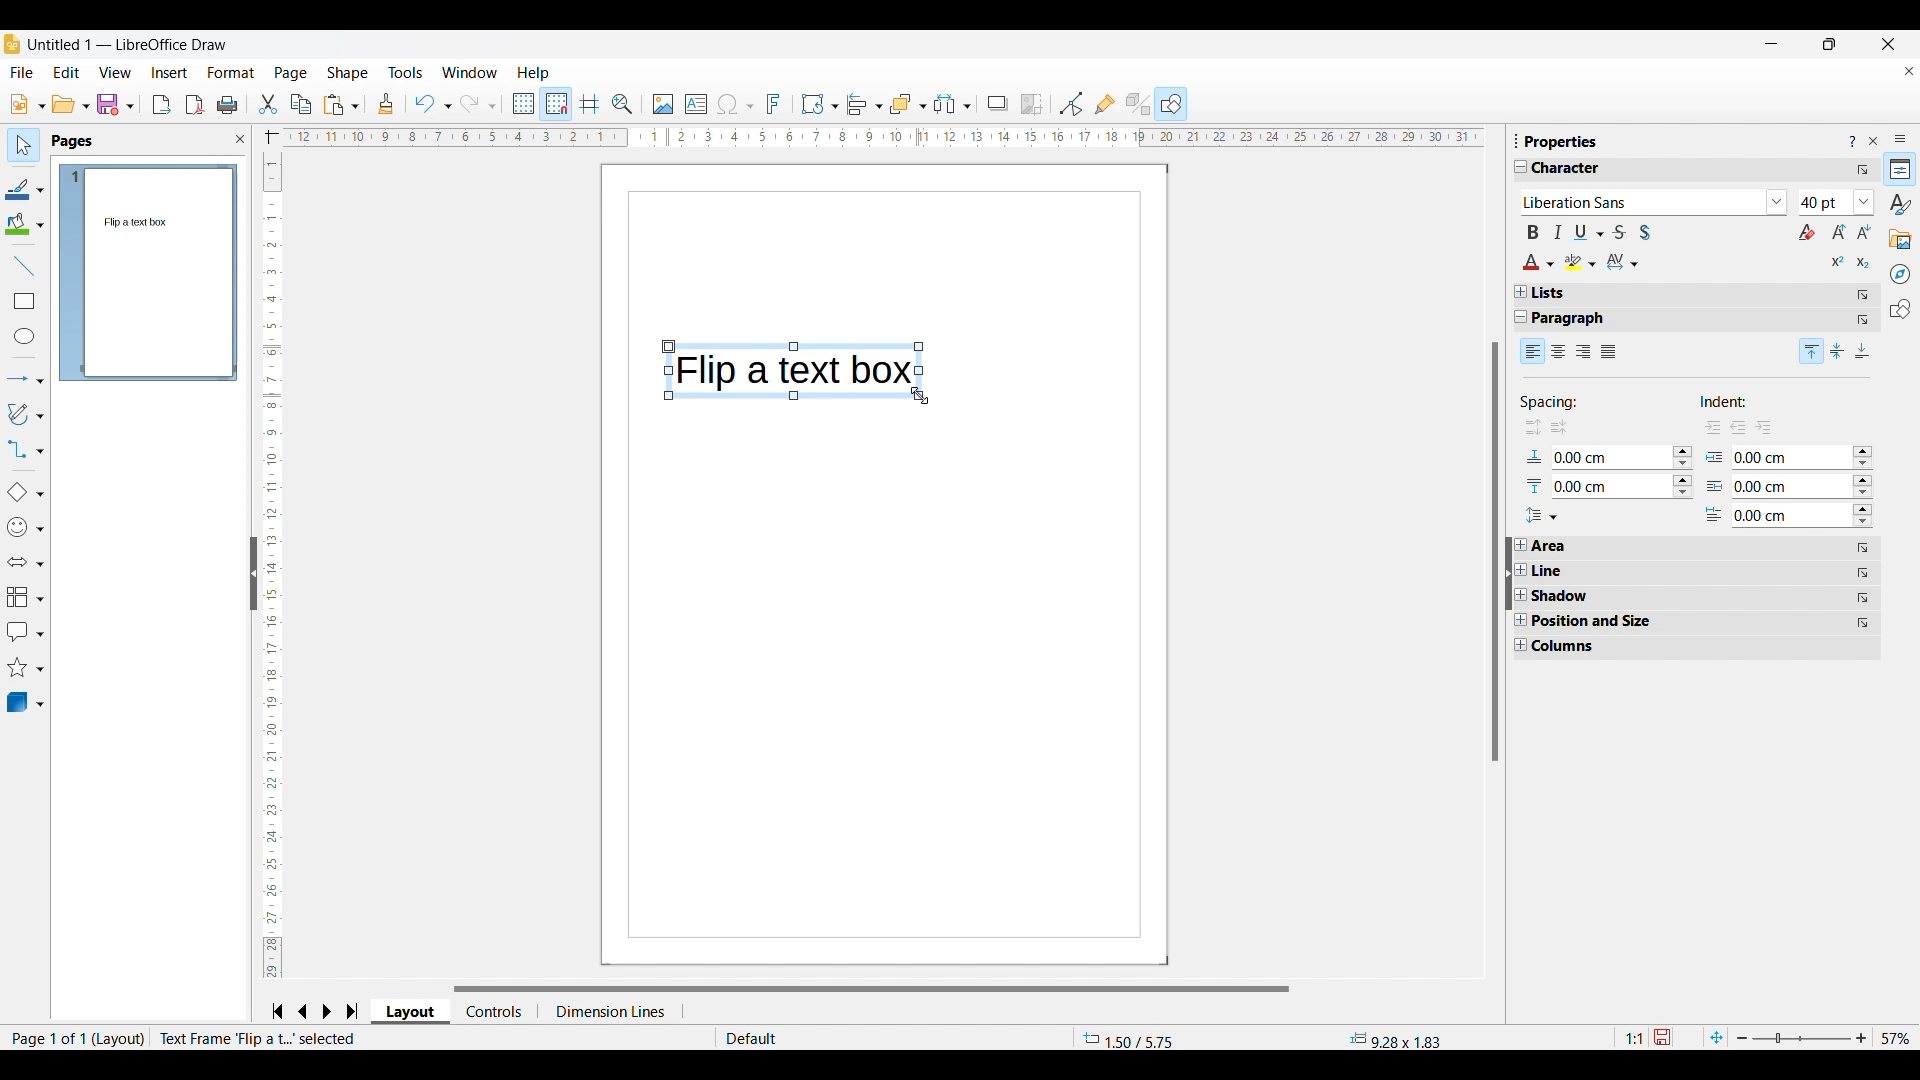  What do you see at coordinates (411, 1014) in the screenshot?
I see `Page layout options` at bounding box center [411, 1014].